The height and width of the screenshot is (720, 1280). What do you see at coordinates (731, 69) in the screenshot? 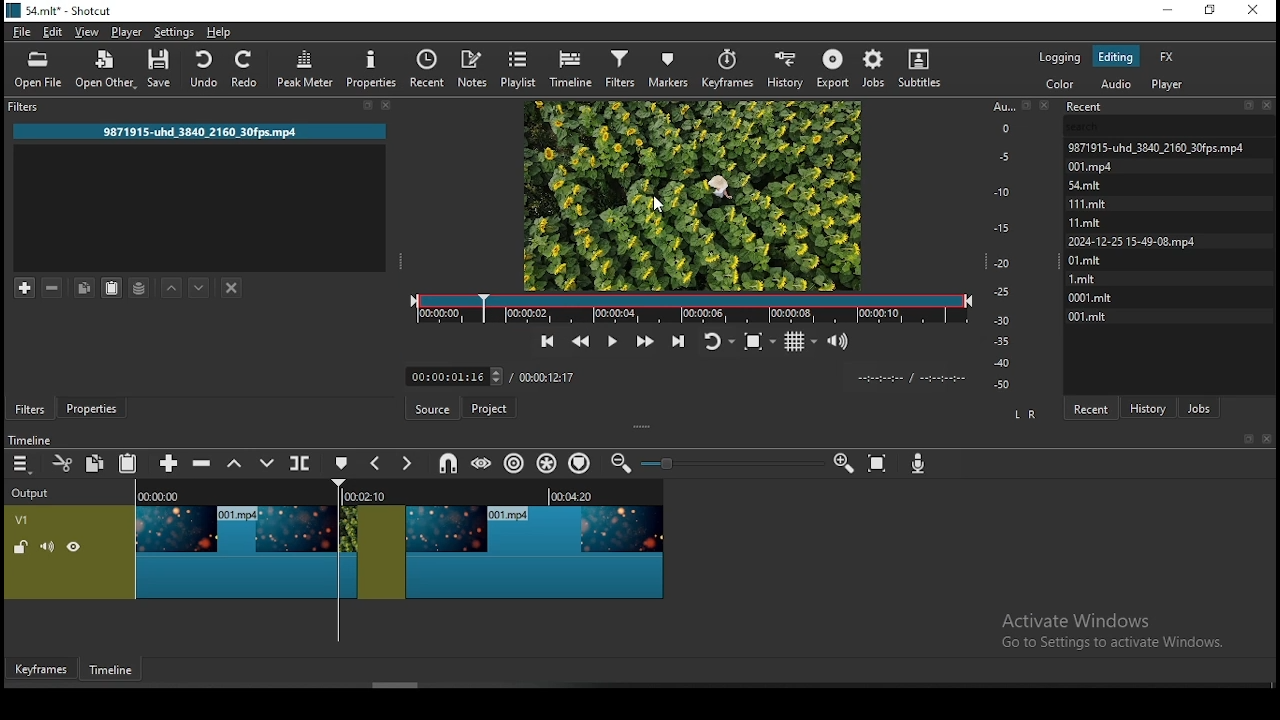
I see `keyframes` at bounding box center [731, 69].